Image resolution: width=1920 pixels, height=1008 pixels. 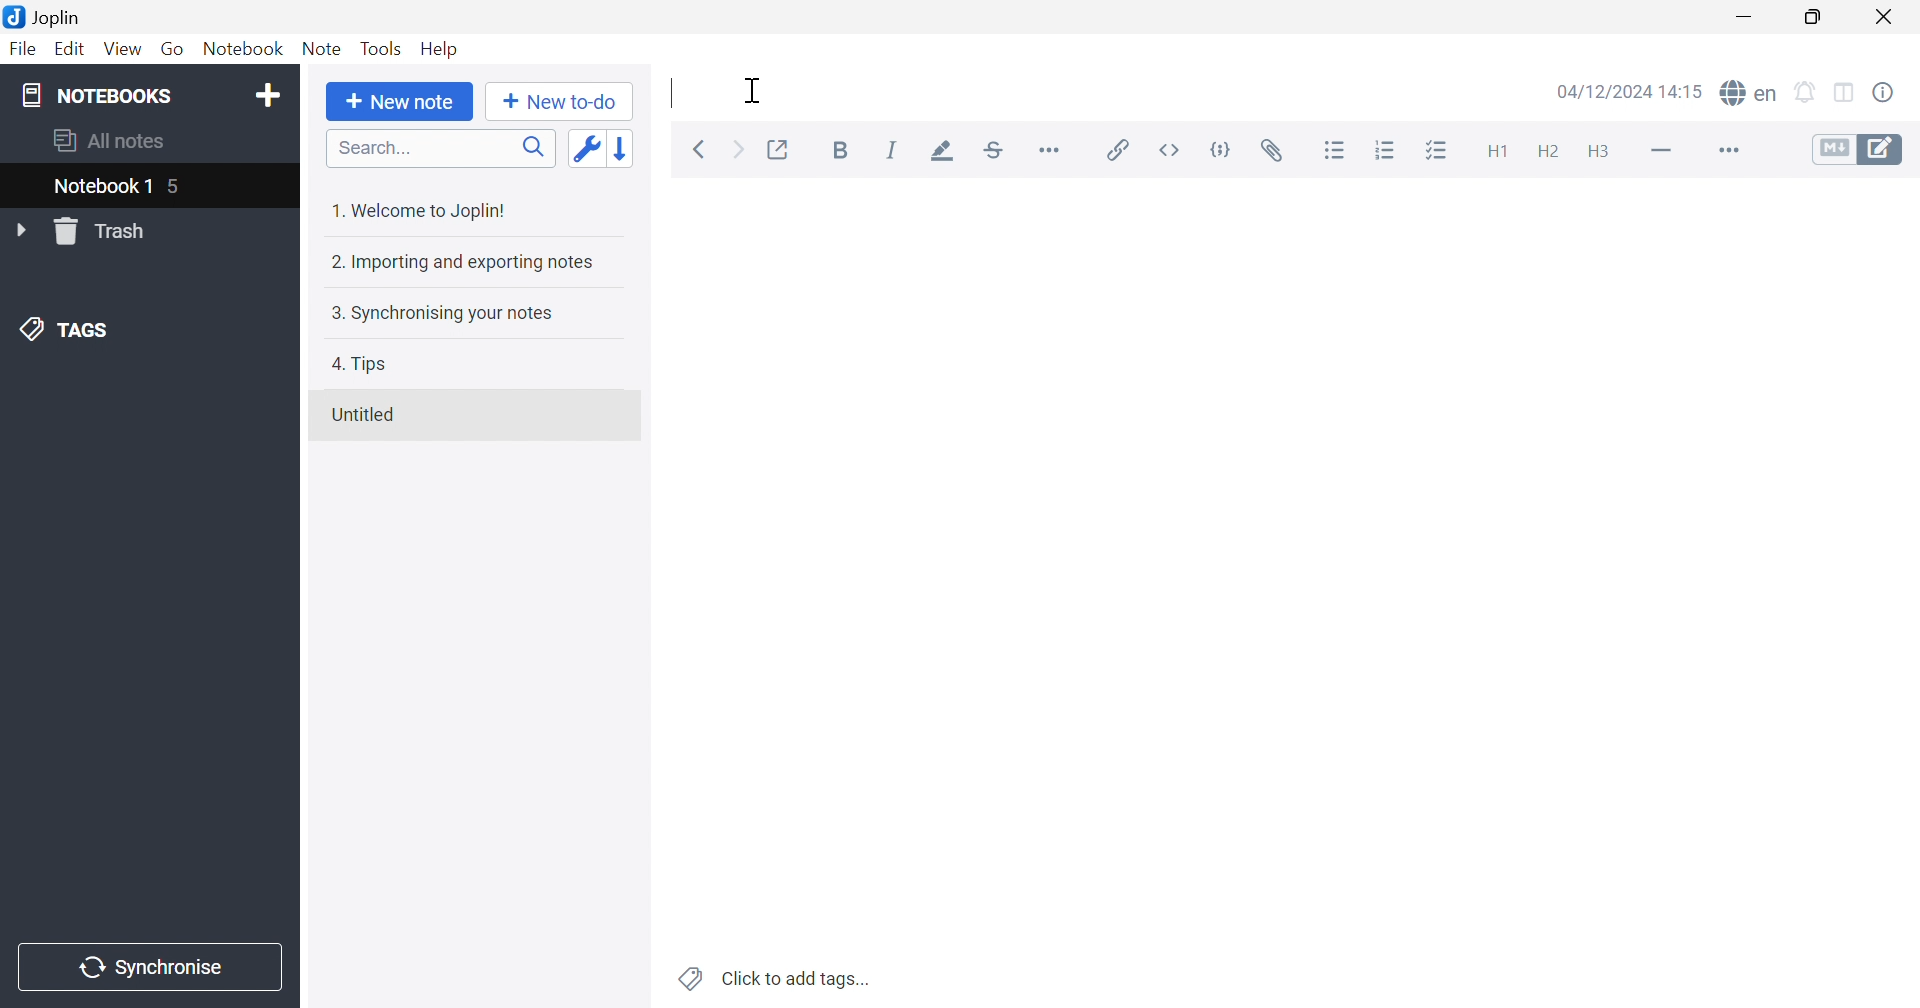 What do you see at coordinates (111, 138) in the screenshot?
I see `All notes` at bounding box center [111, 138].